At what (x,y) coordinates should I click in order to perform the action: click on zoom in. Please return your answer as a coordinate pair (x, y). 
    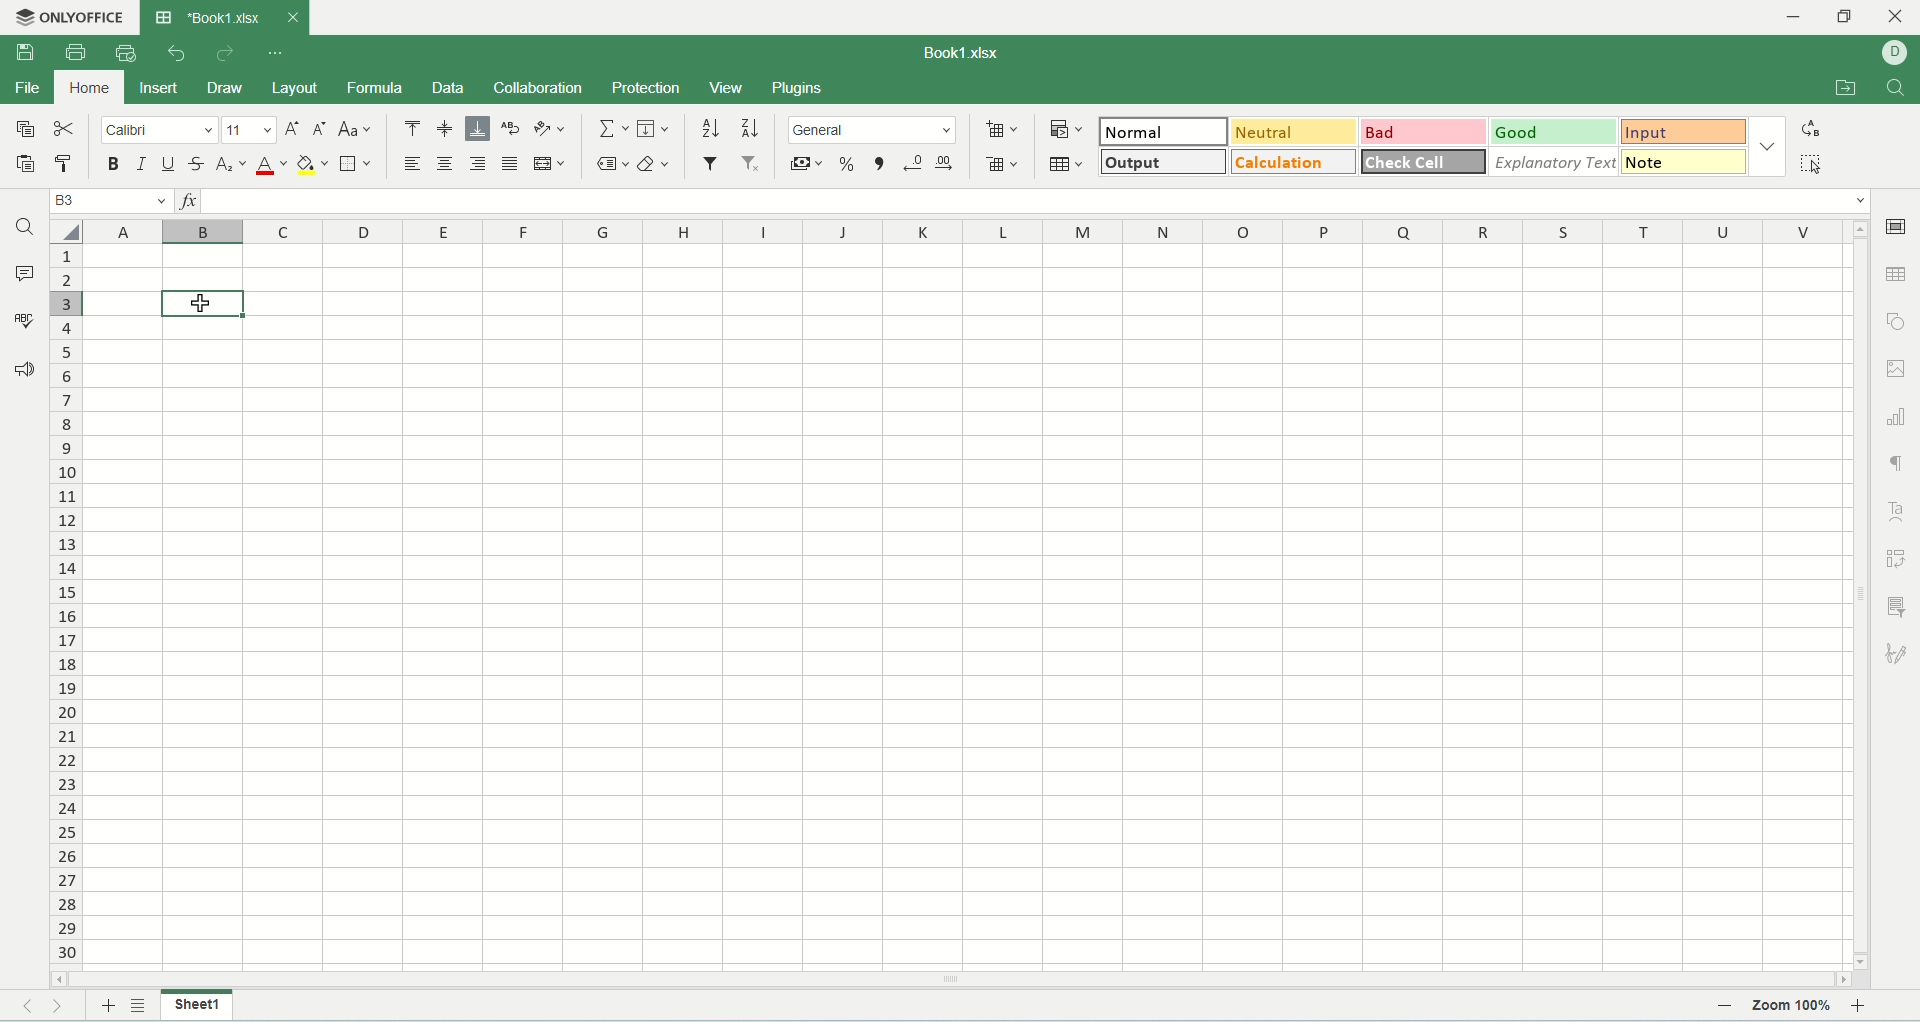
    Looking at the image, I should click on (1861, 1006).